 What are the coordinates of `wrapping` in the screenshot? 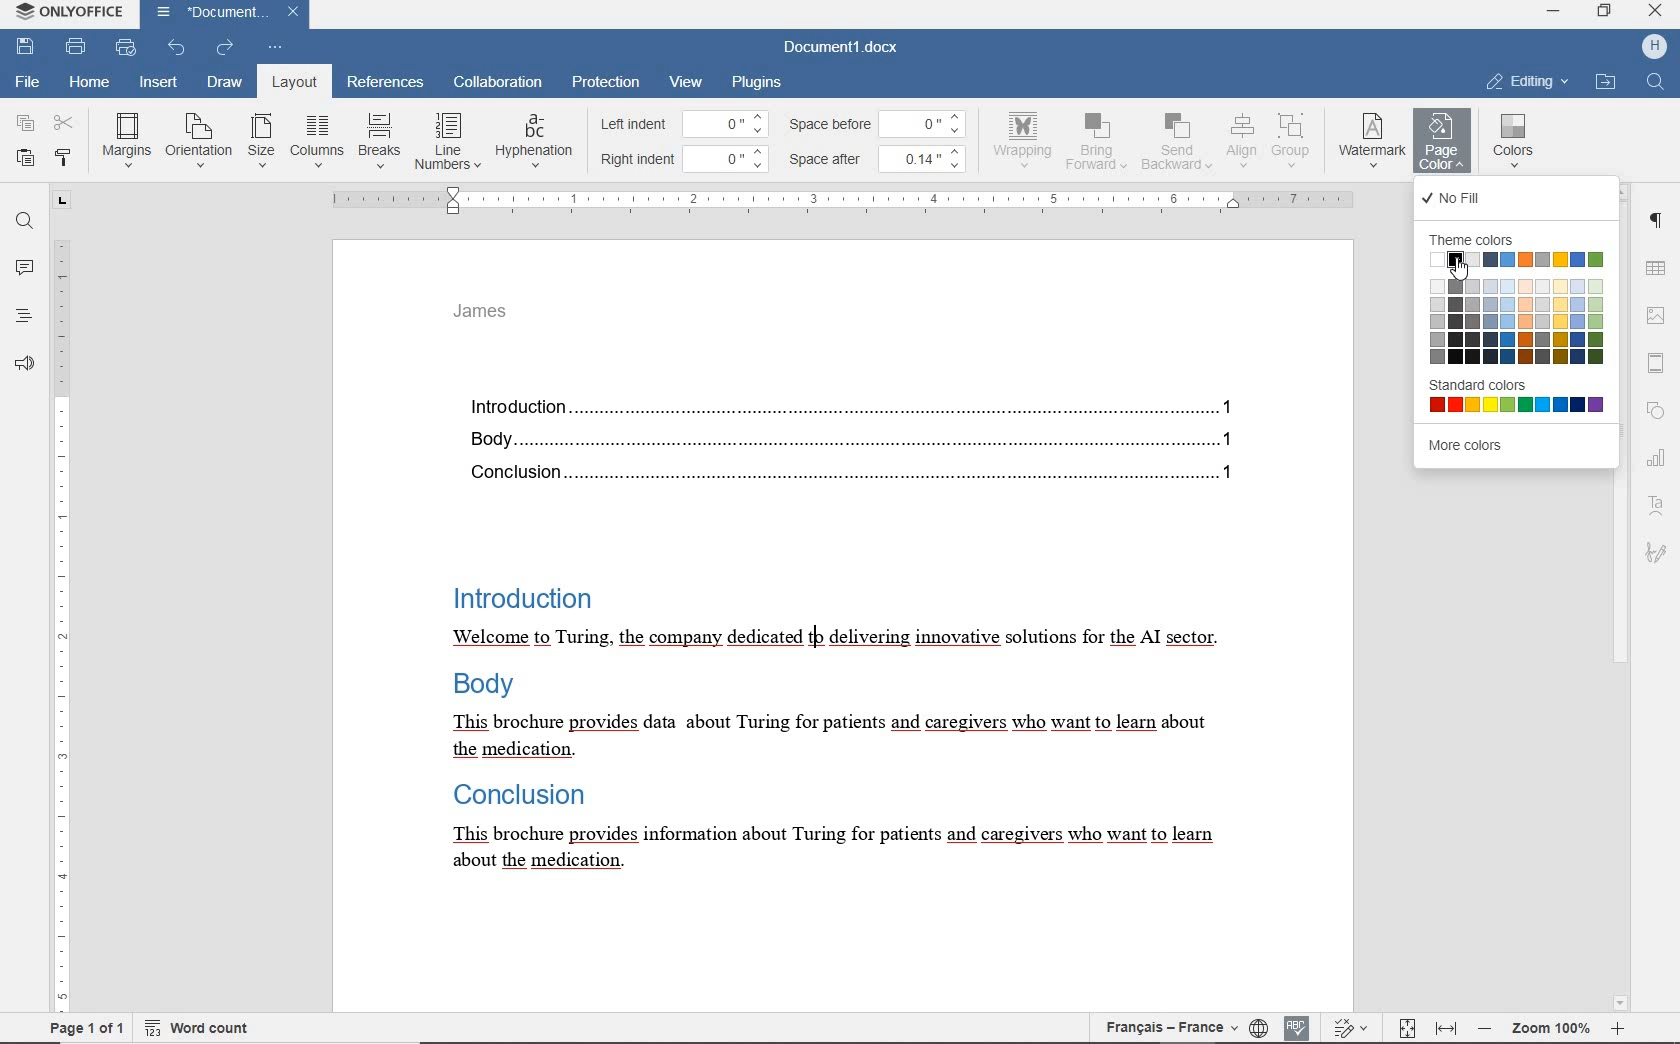 It's located at (1024, 141).